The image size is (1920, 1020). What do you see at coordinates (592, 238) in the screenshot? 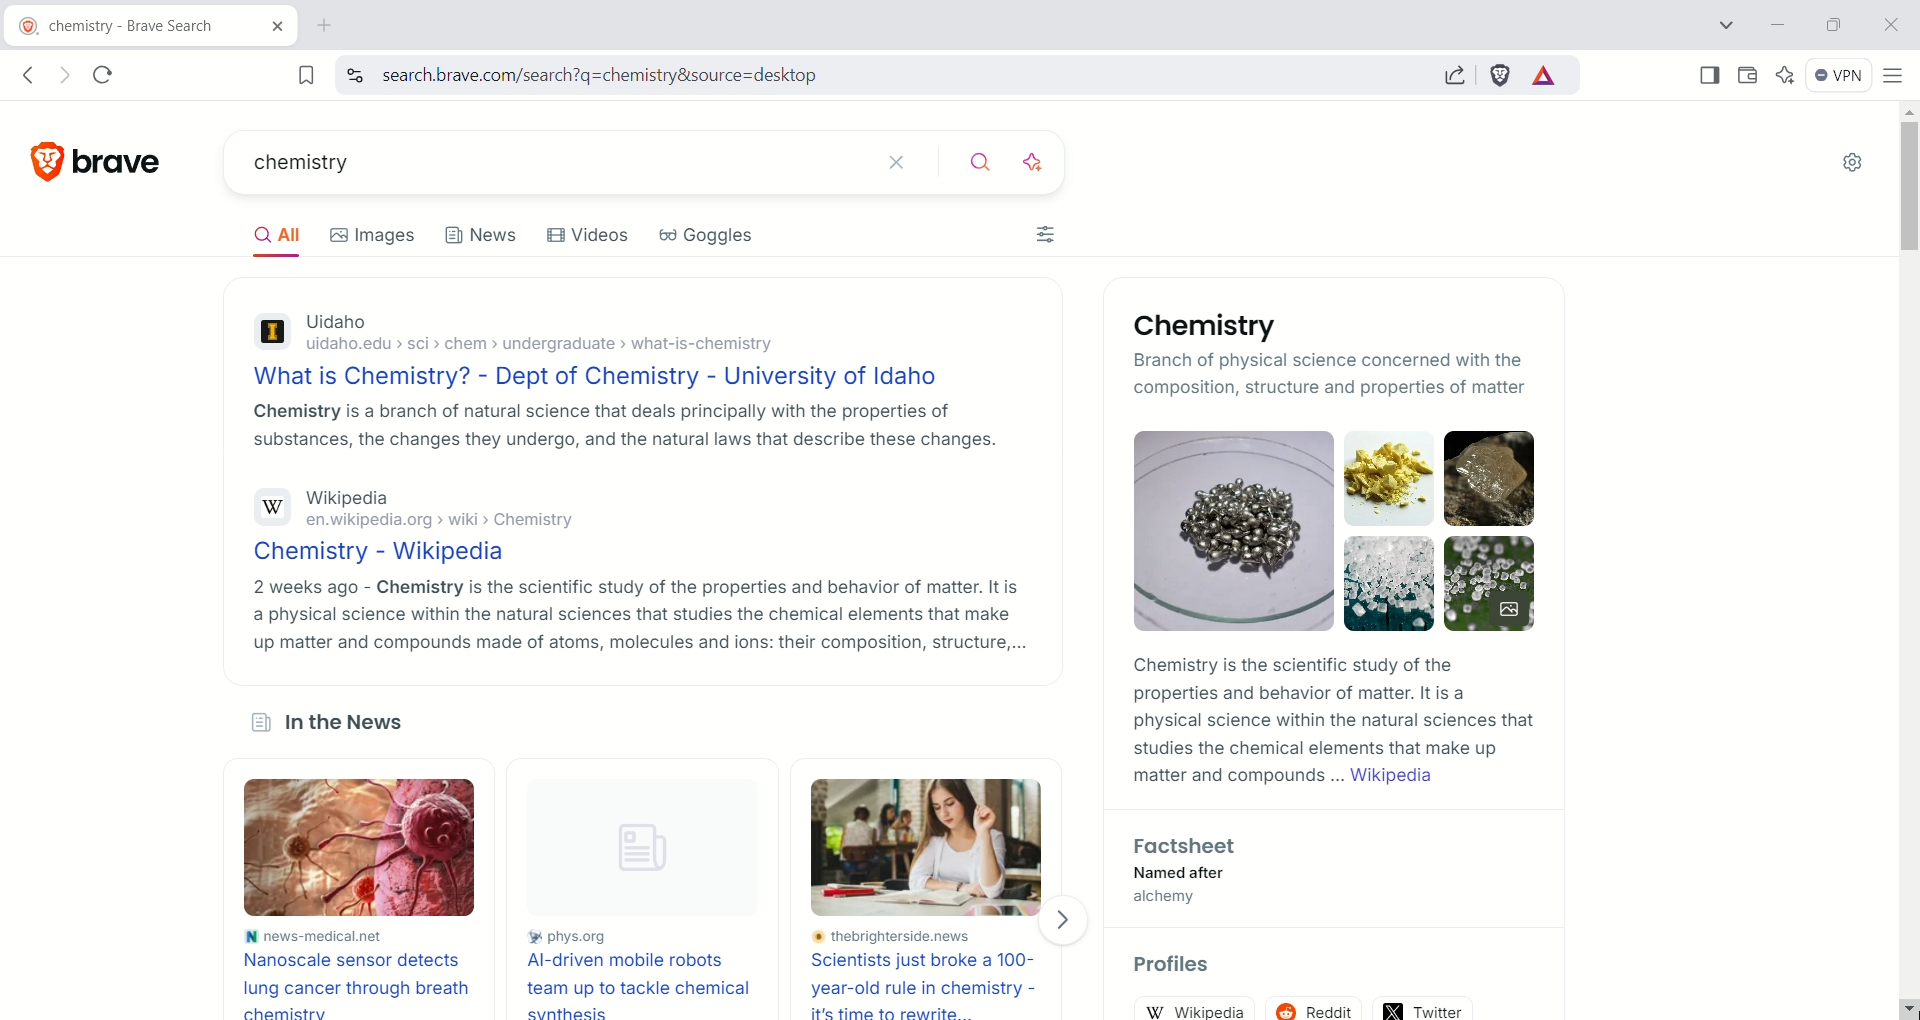
I see `Videos` at bounding box center [592, 238].